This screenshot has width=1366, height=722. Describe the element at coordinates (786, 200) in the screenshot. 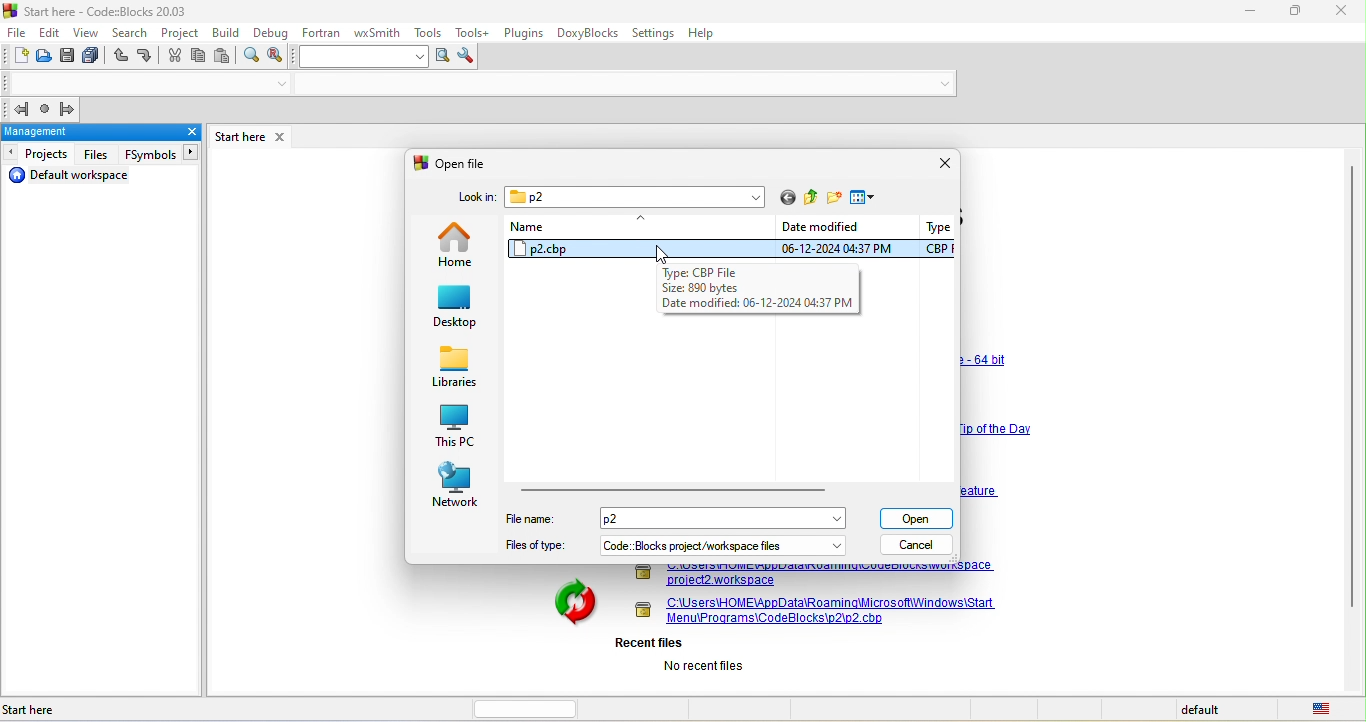

I see `go to last folder` at that location.